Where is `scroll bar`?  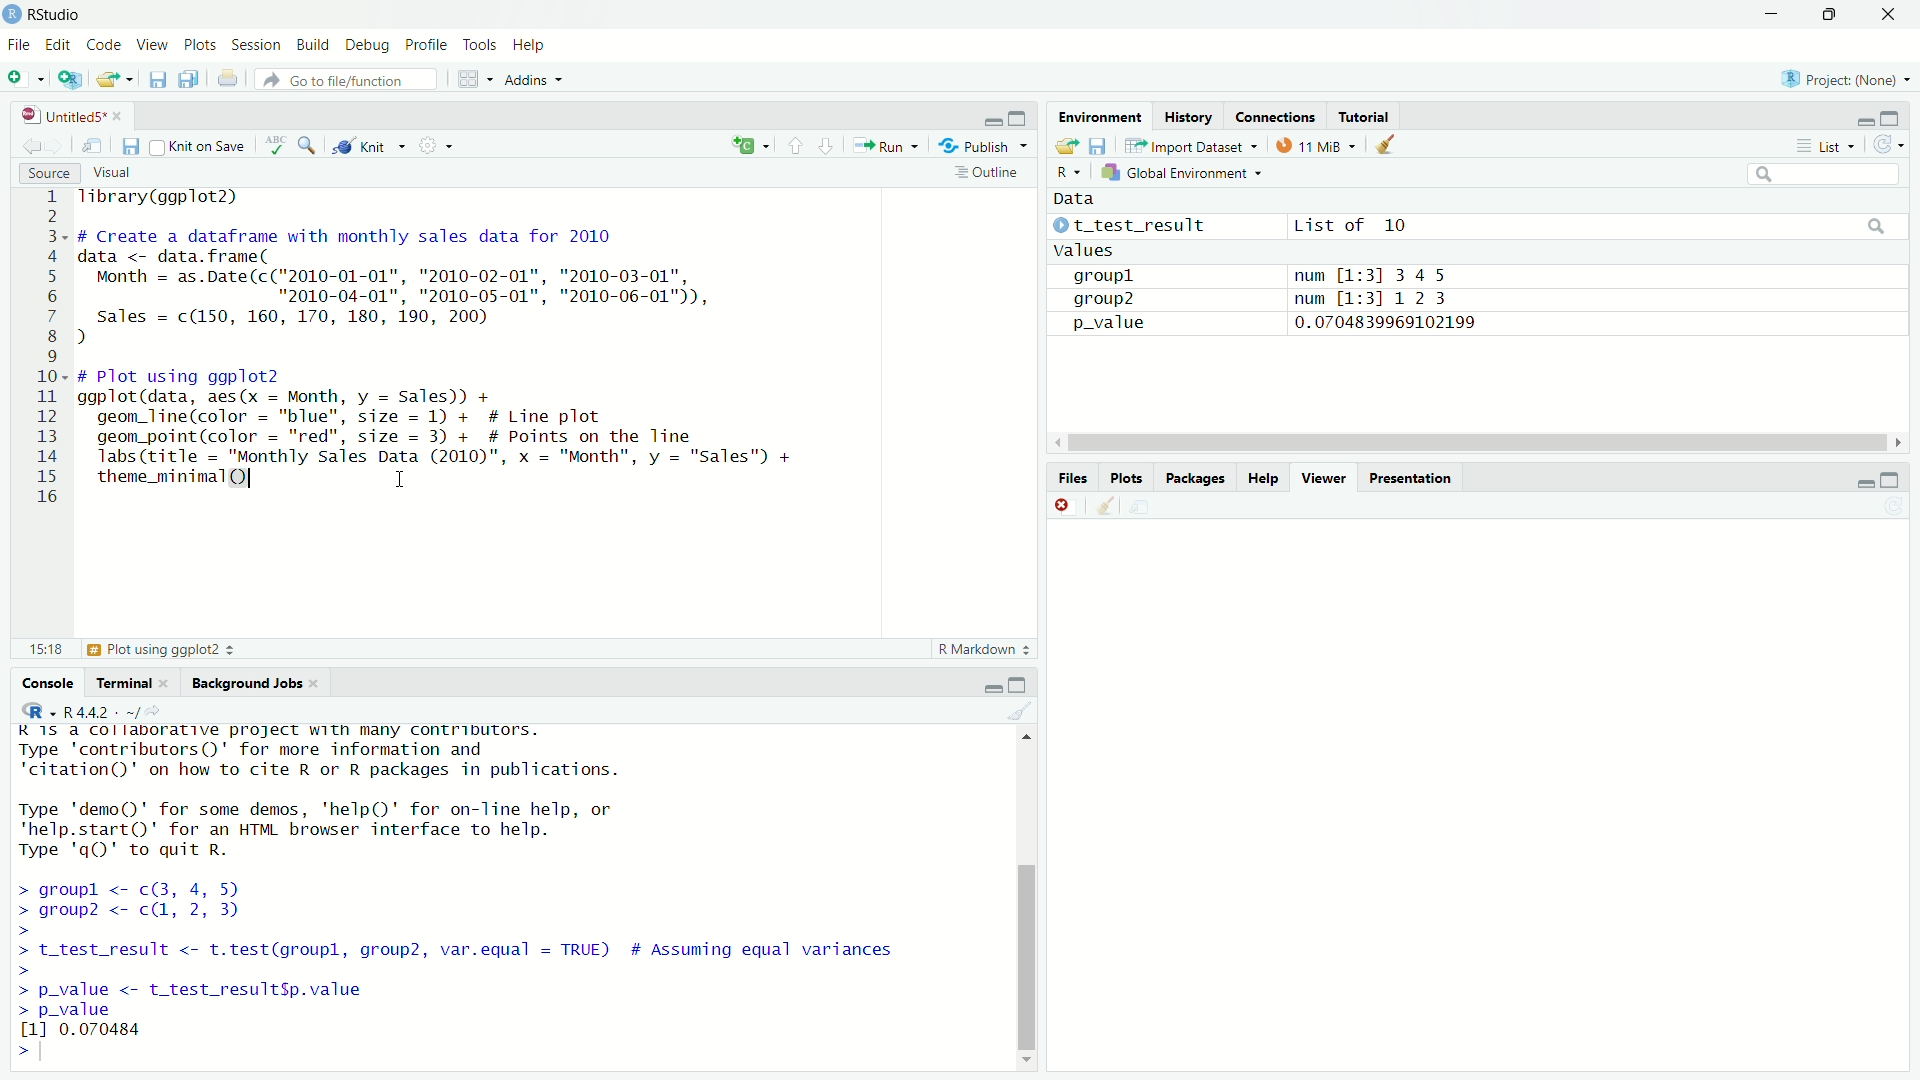
scroll bar is located at coordinates (1022, 895).